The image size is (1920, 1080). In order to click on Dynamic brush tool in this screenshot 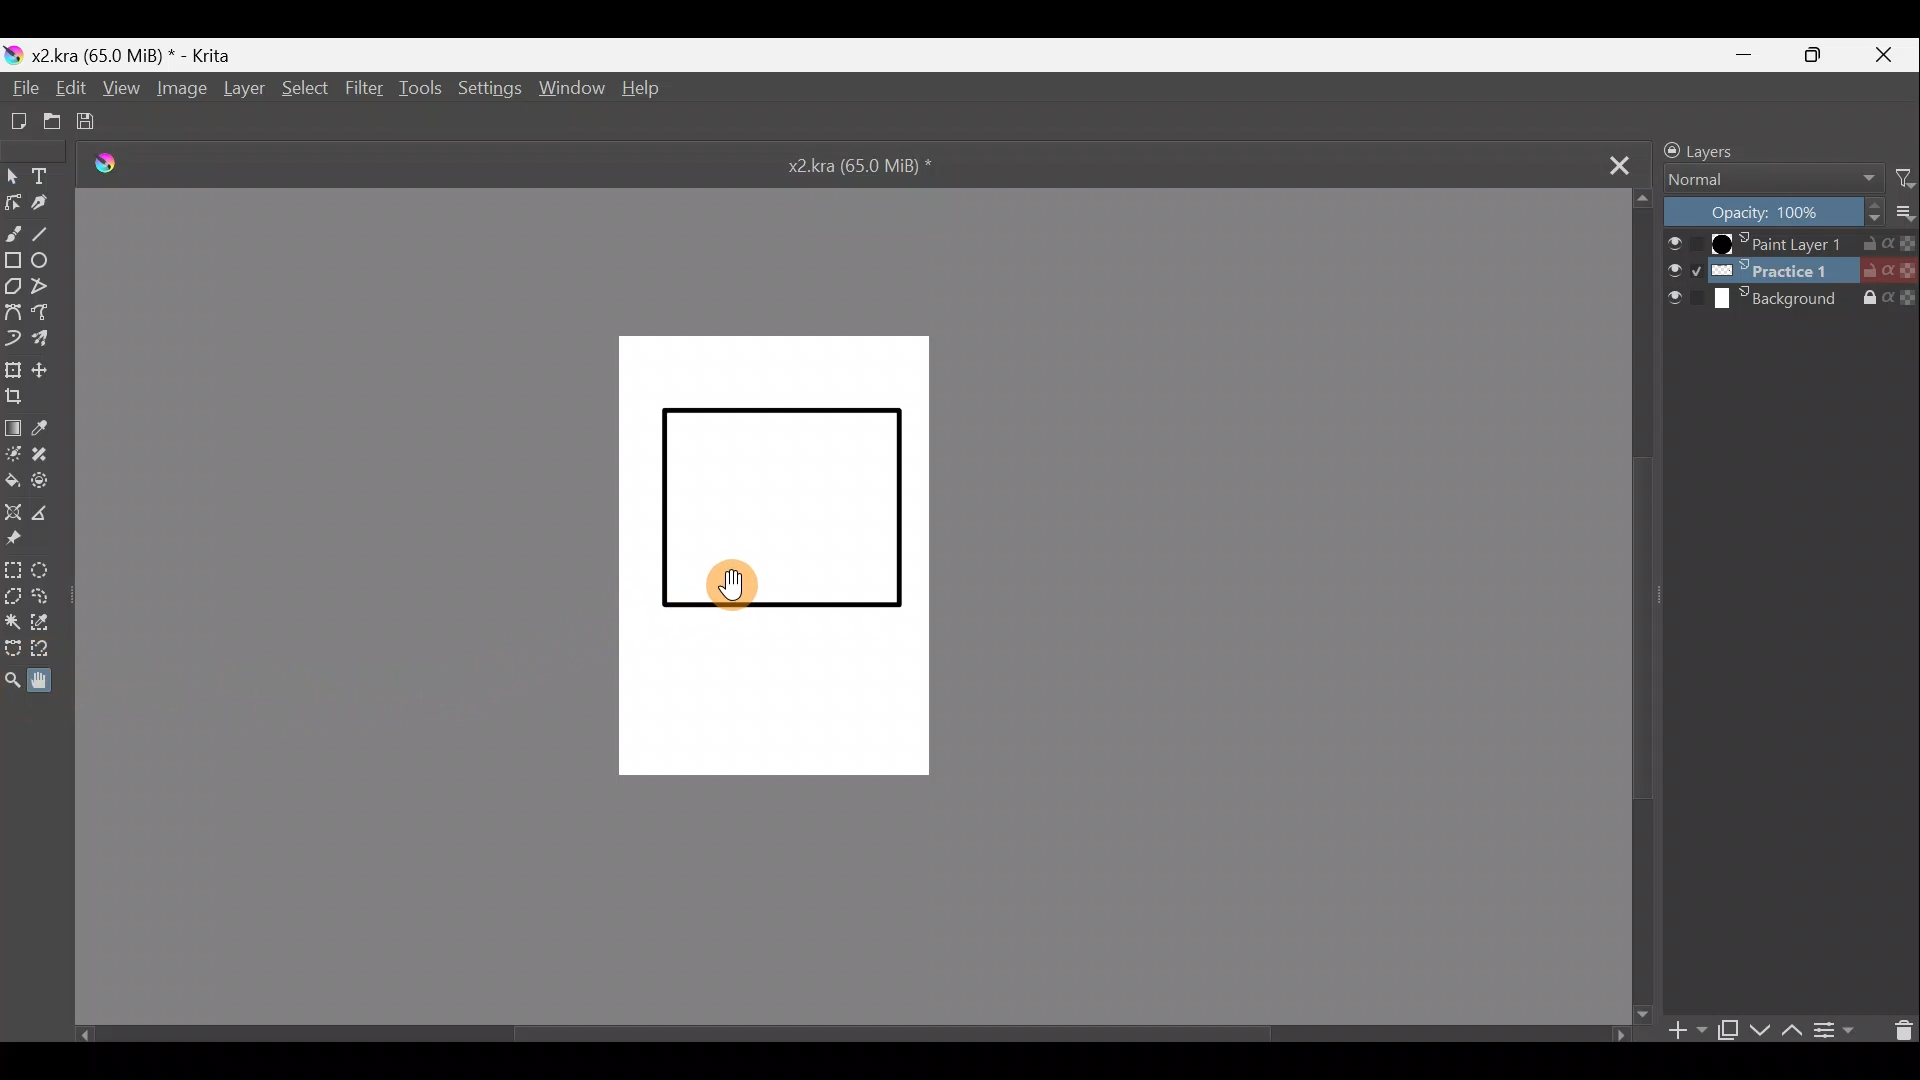, I will do `click(12, 335)`.